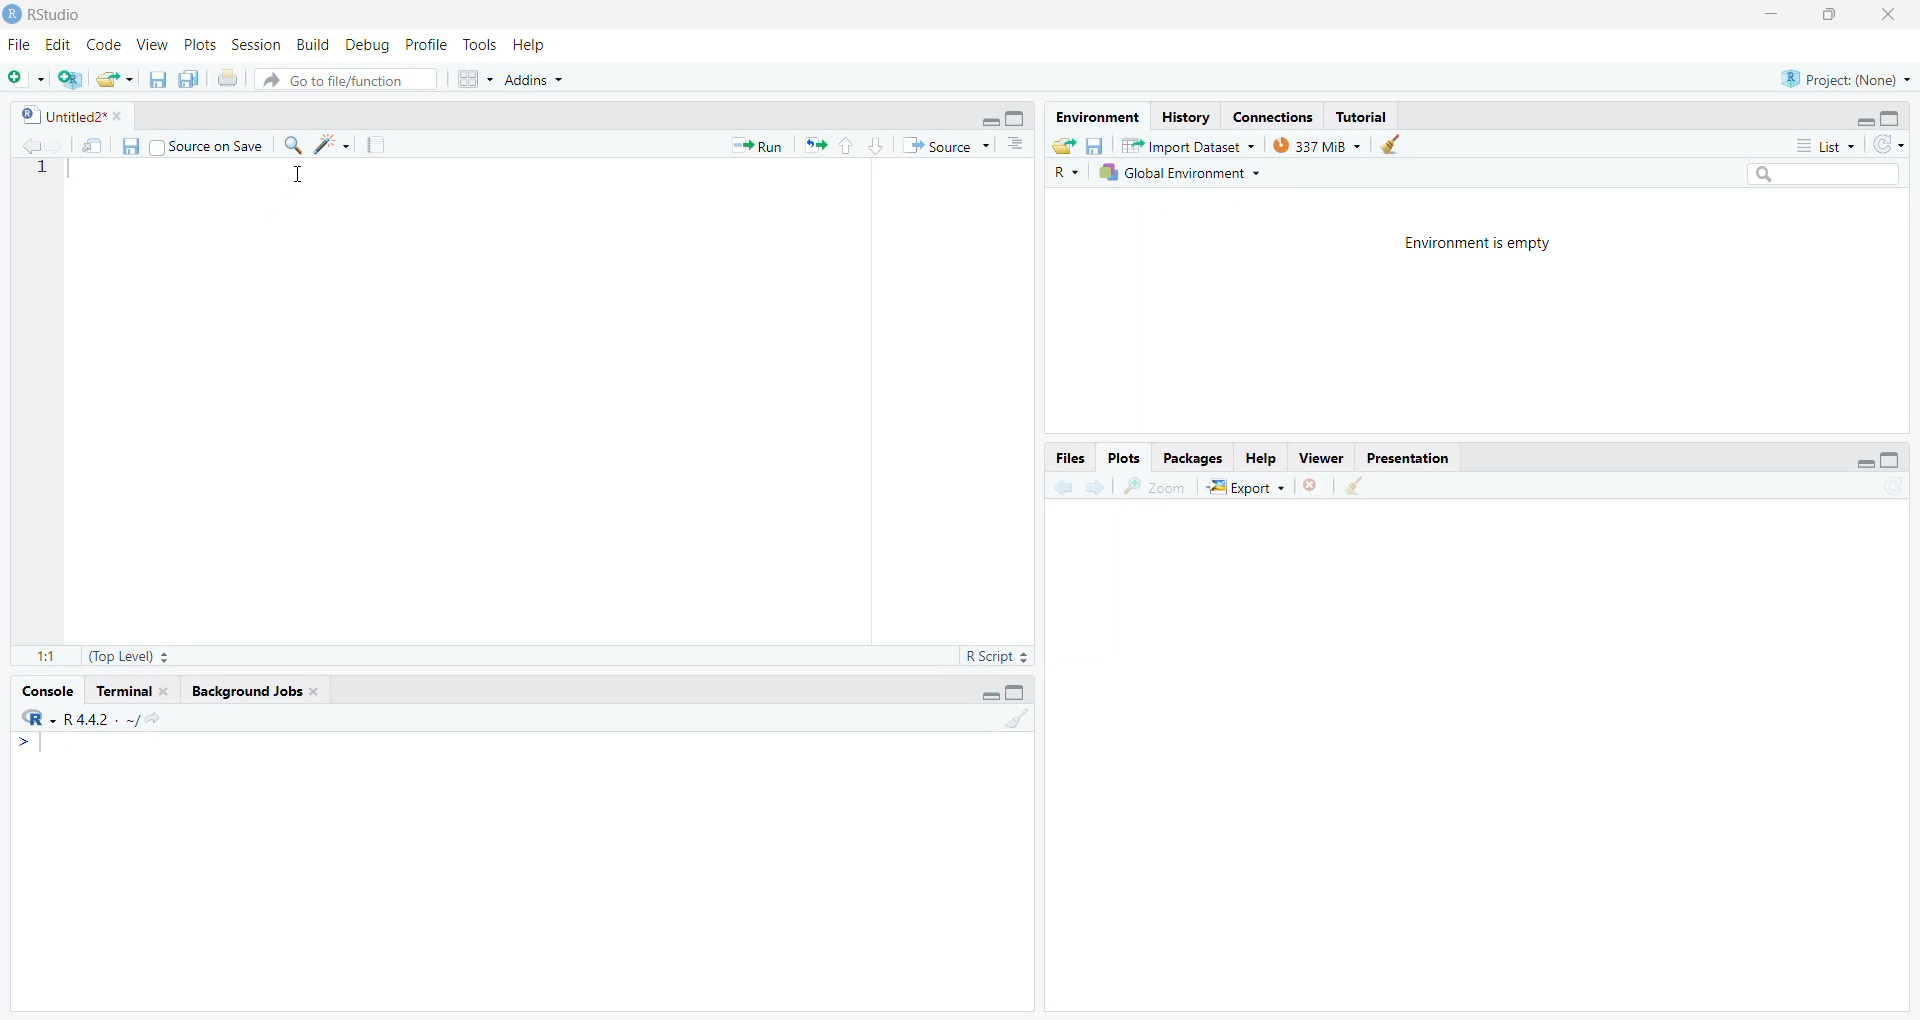 Image resolution: width=1920 pixels, height=1020 pixels. I want to click on hide r script, so click(1862, 116).